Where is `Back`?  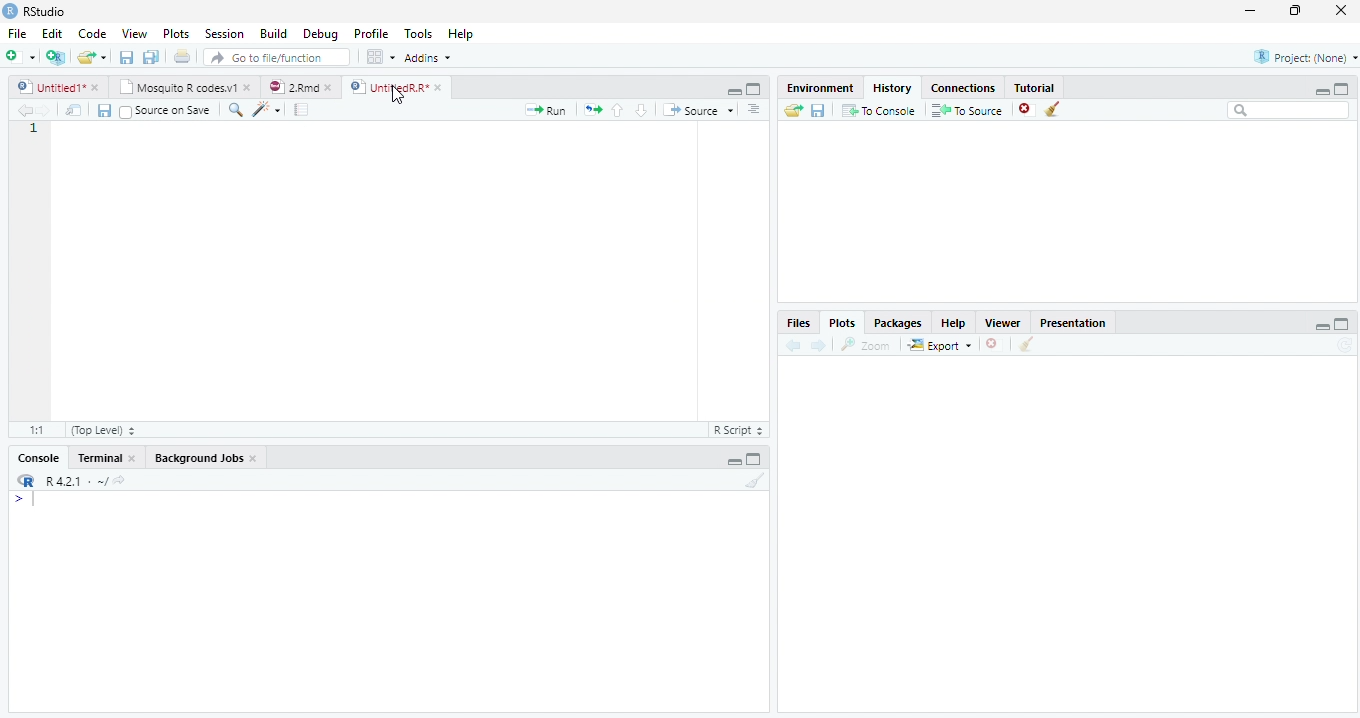
Back is located at coordinates (795, 345).